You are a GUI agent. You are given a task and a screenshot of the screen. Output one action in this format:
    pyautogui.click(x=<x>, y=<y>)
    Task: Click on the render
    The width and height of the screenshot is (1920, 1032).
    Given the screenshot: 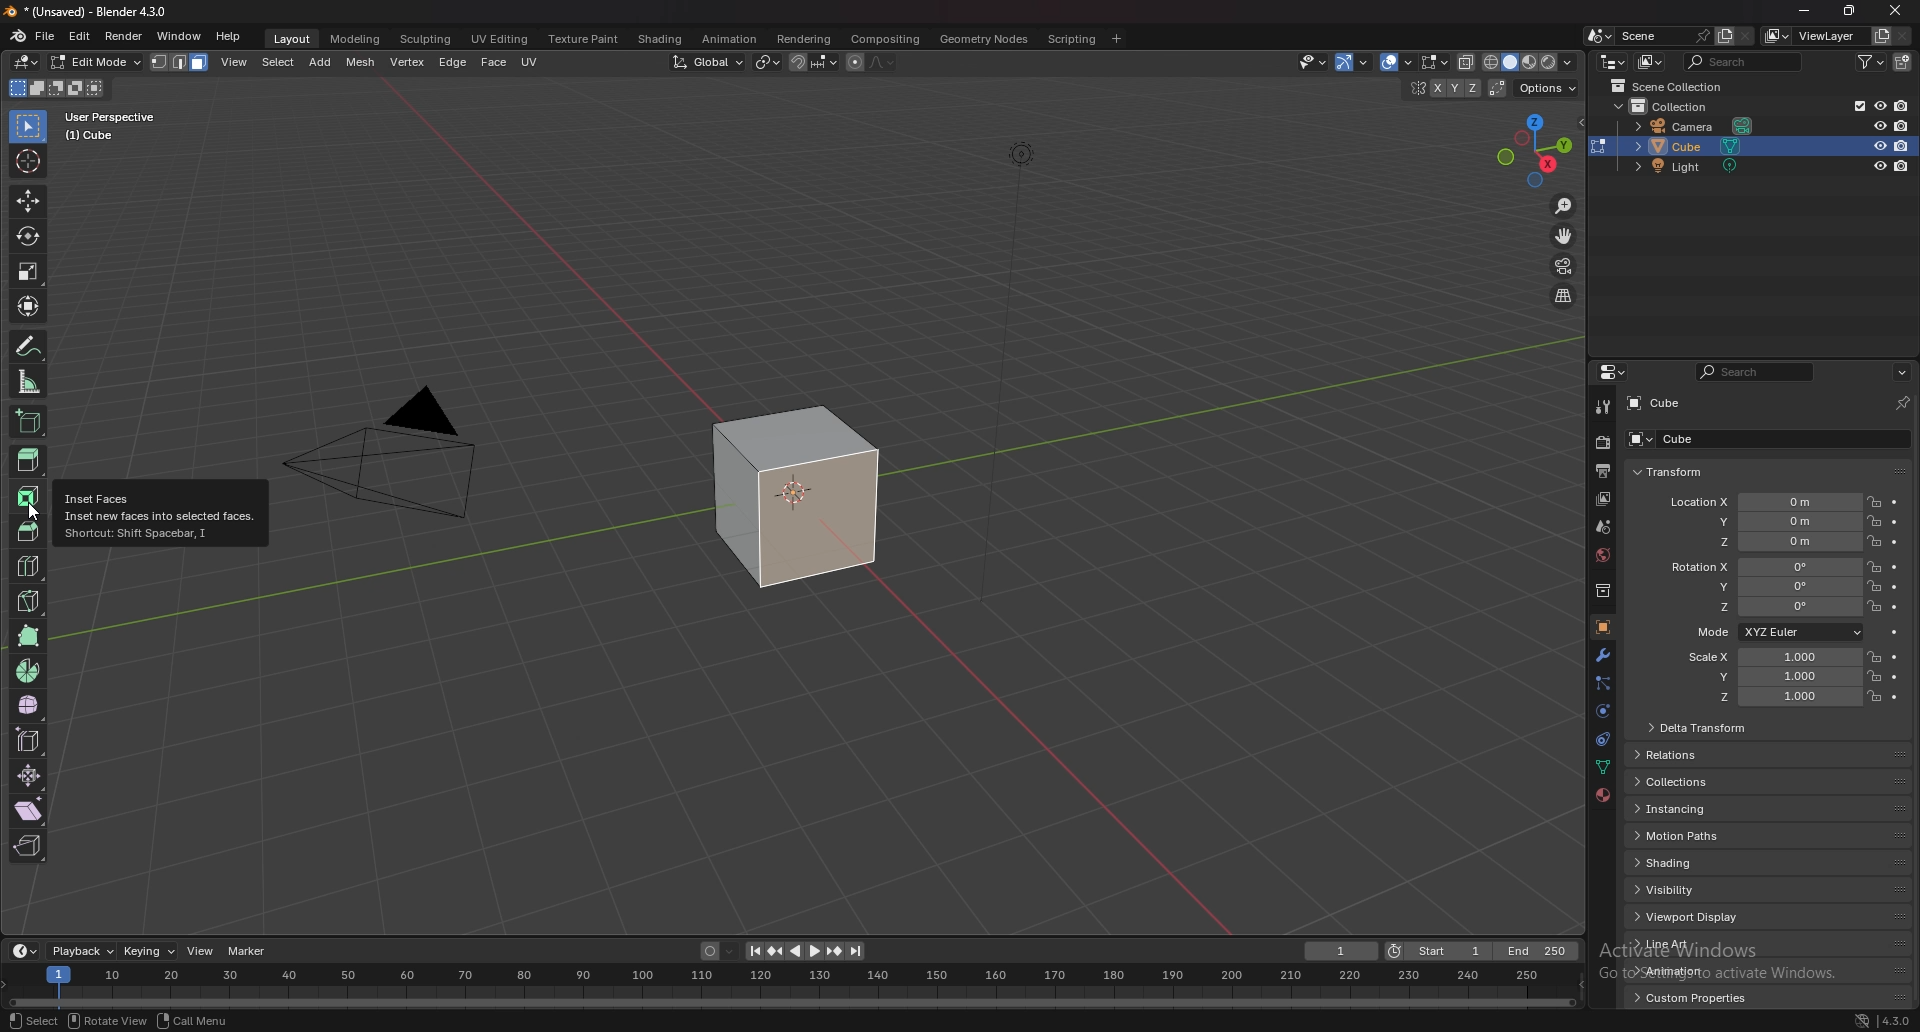 What is the action you would take?
    pyautogui.click(x=125, y=37)
    